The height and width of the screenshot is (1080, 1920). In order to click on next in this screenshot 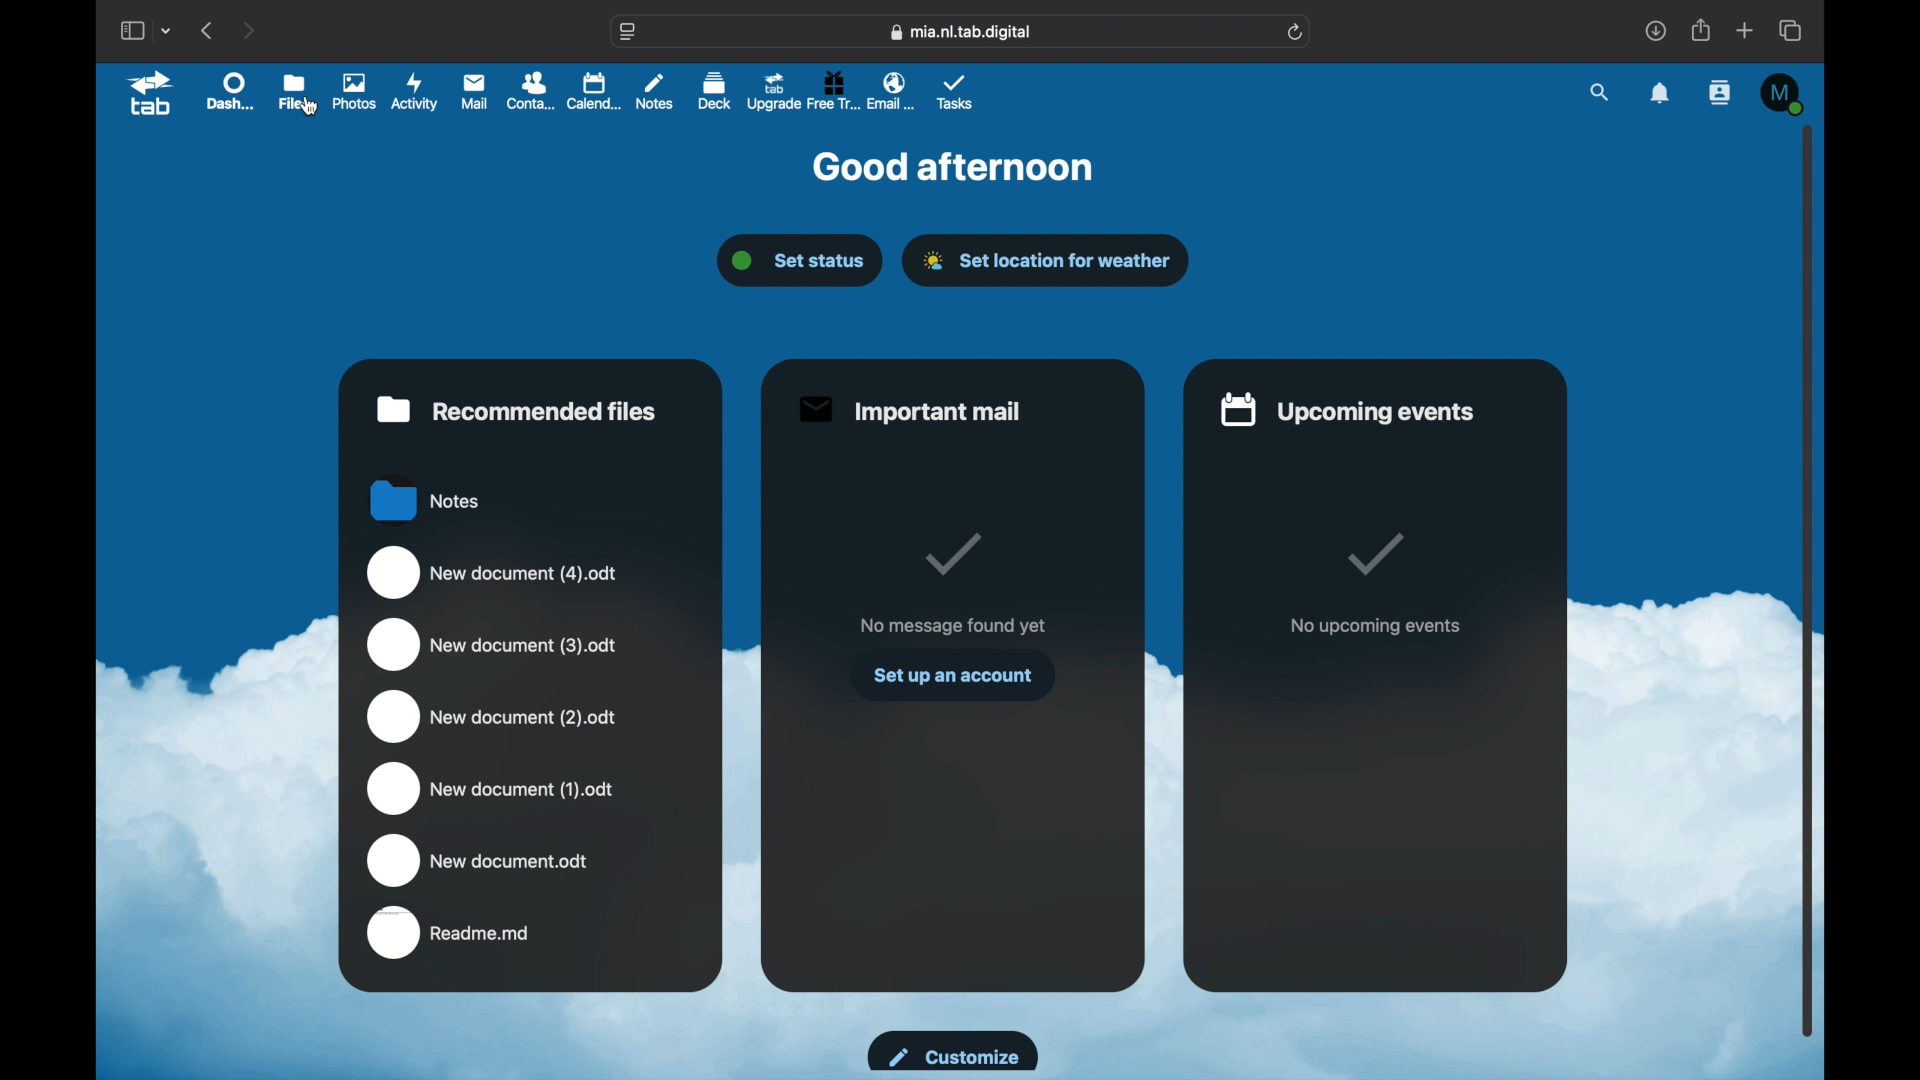, I will do `click(248, 32)`.